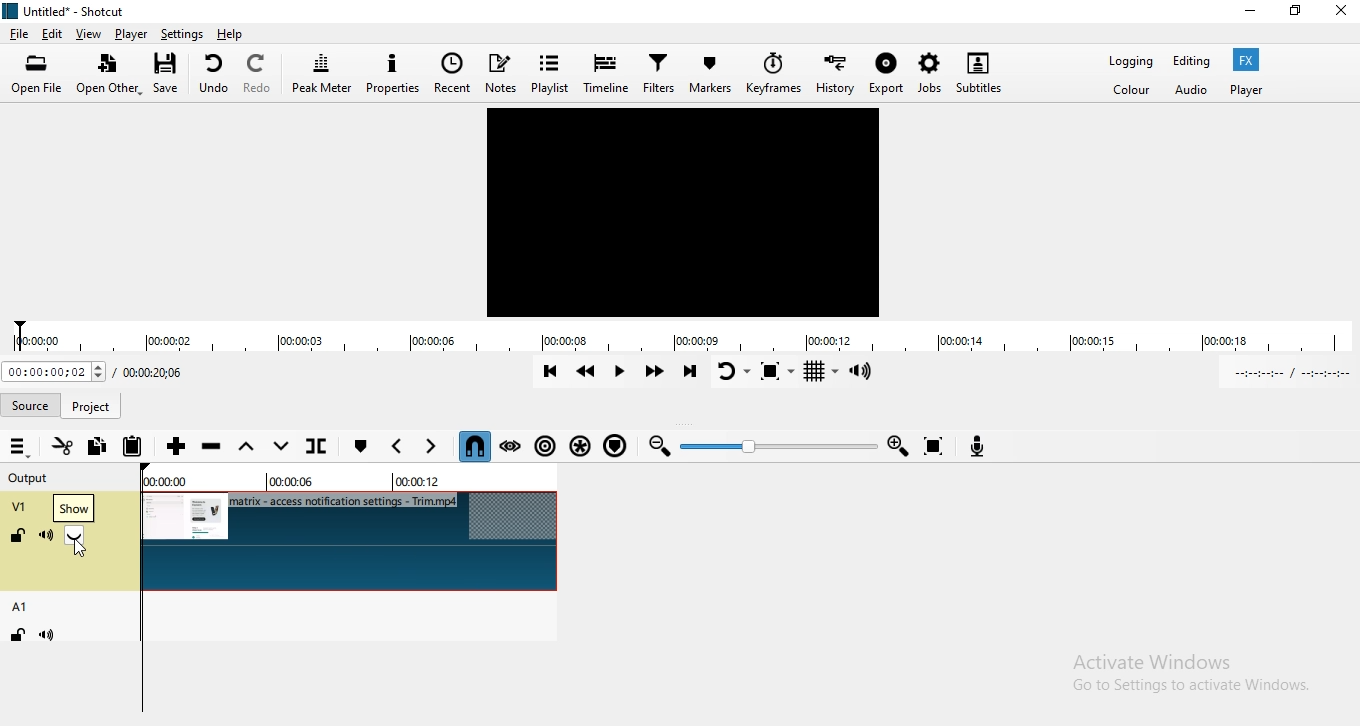 Image resolution: width=1360 pixels, height=726 pixels. I want to click on Cut, so click(63, 447).